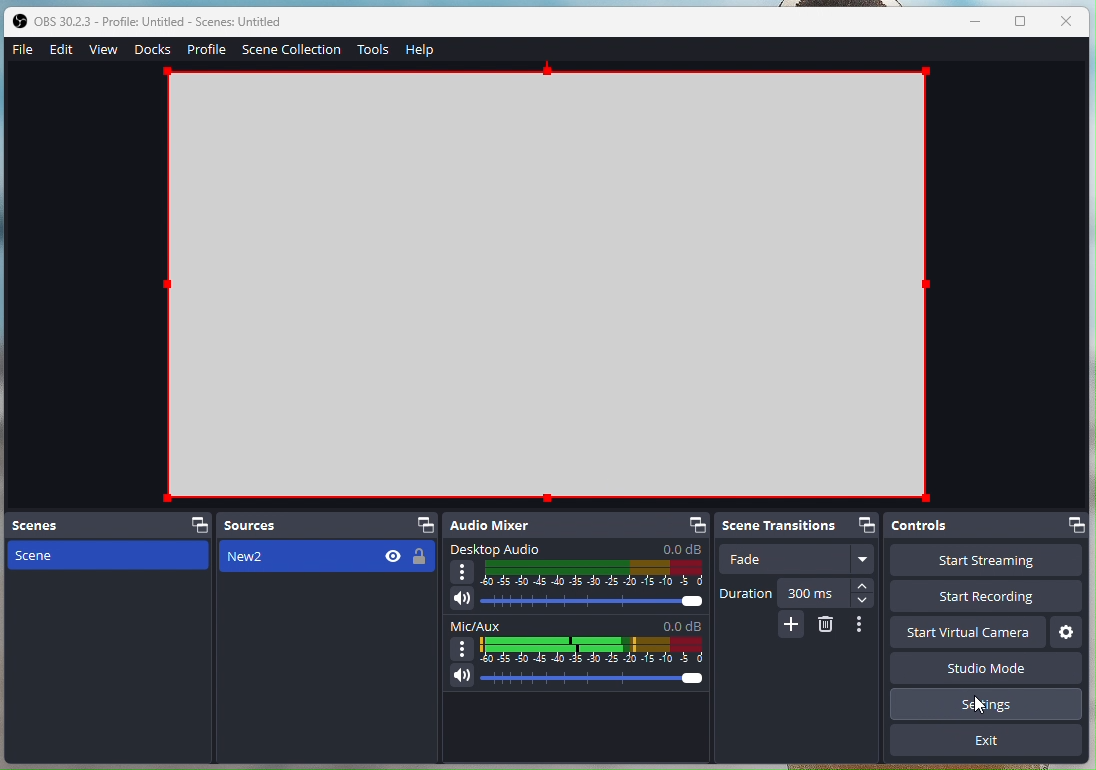 This screenshot has height=770, width=1096. What do you see at coordinates (1027, 21) in the screenshot?
I see `window size toggle` at bounding box center [1027, 21].